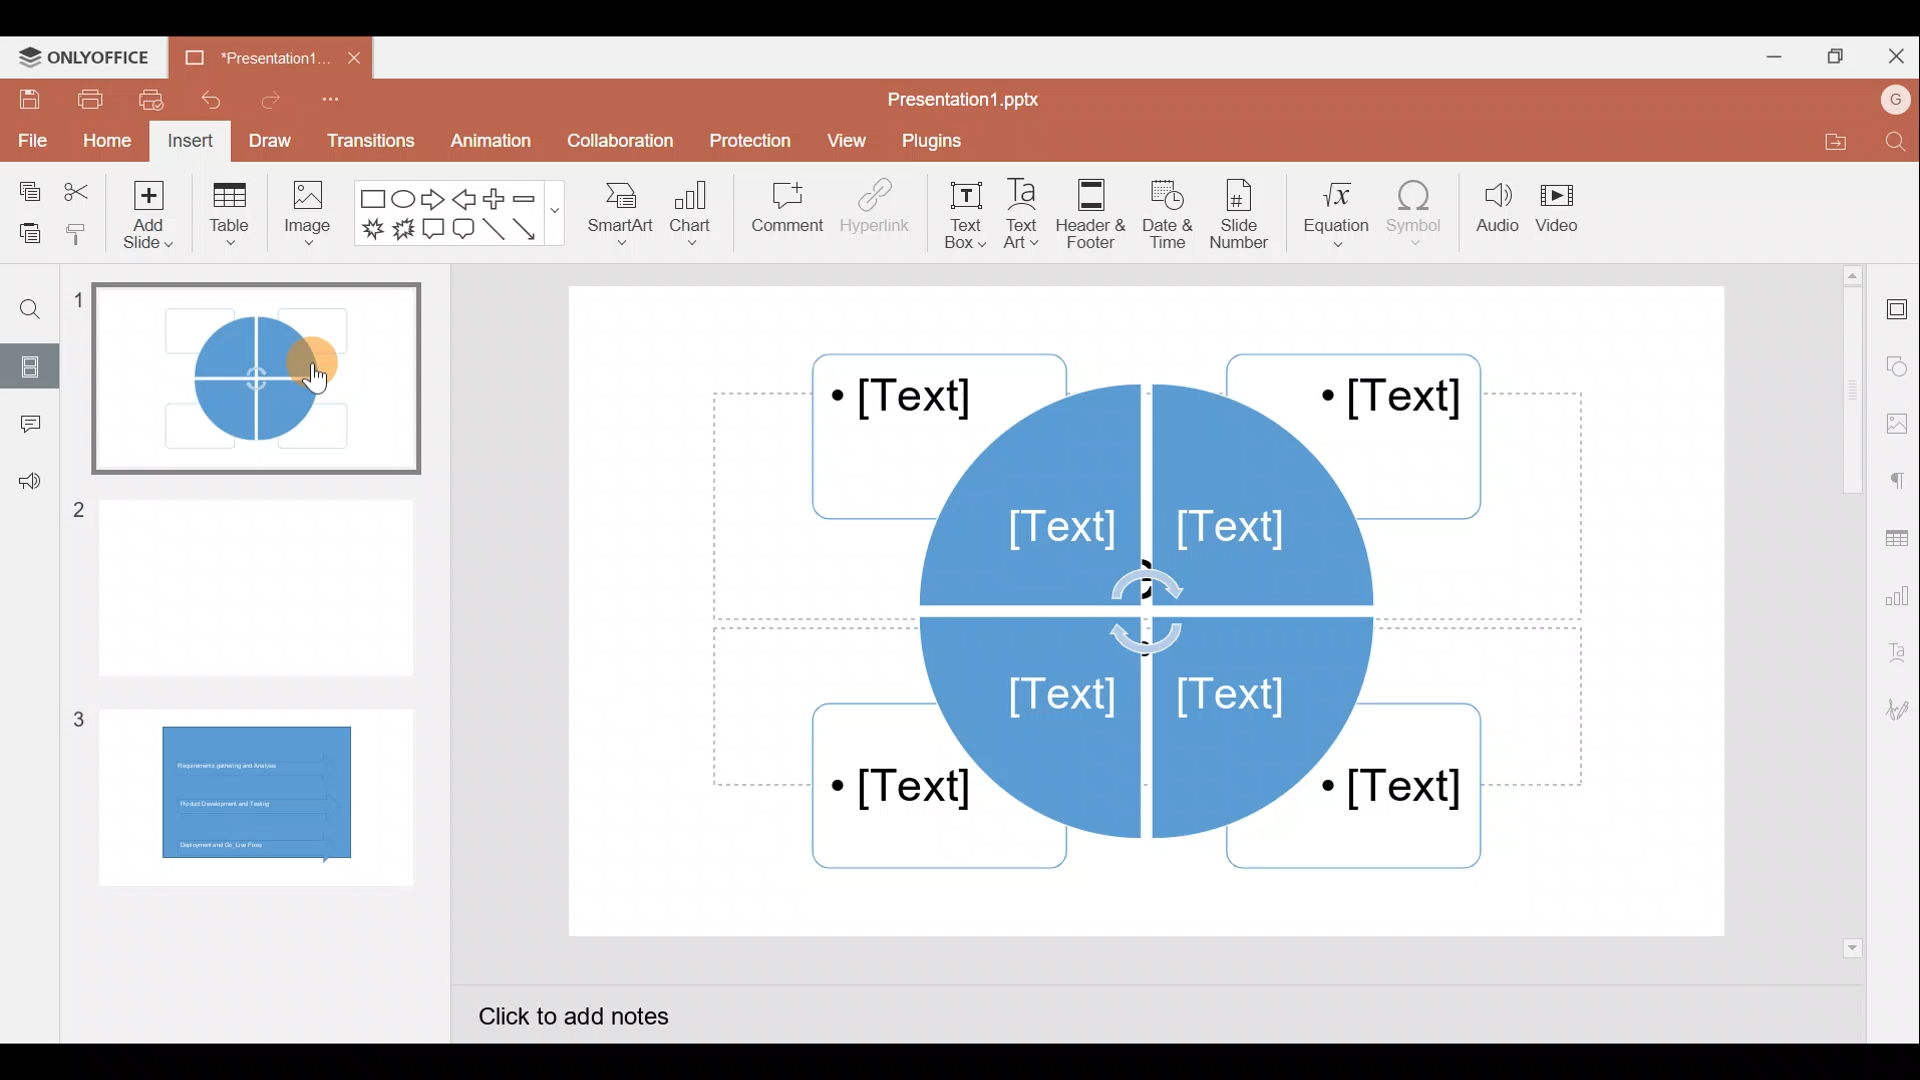 The image size is (1920, 1080). I want to click on File, so click(30, 140).